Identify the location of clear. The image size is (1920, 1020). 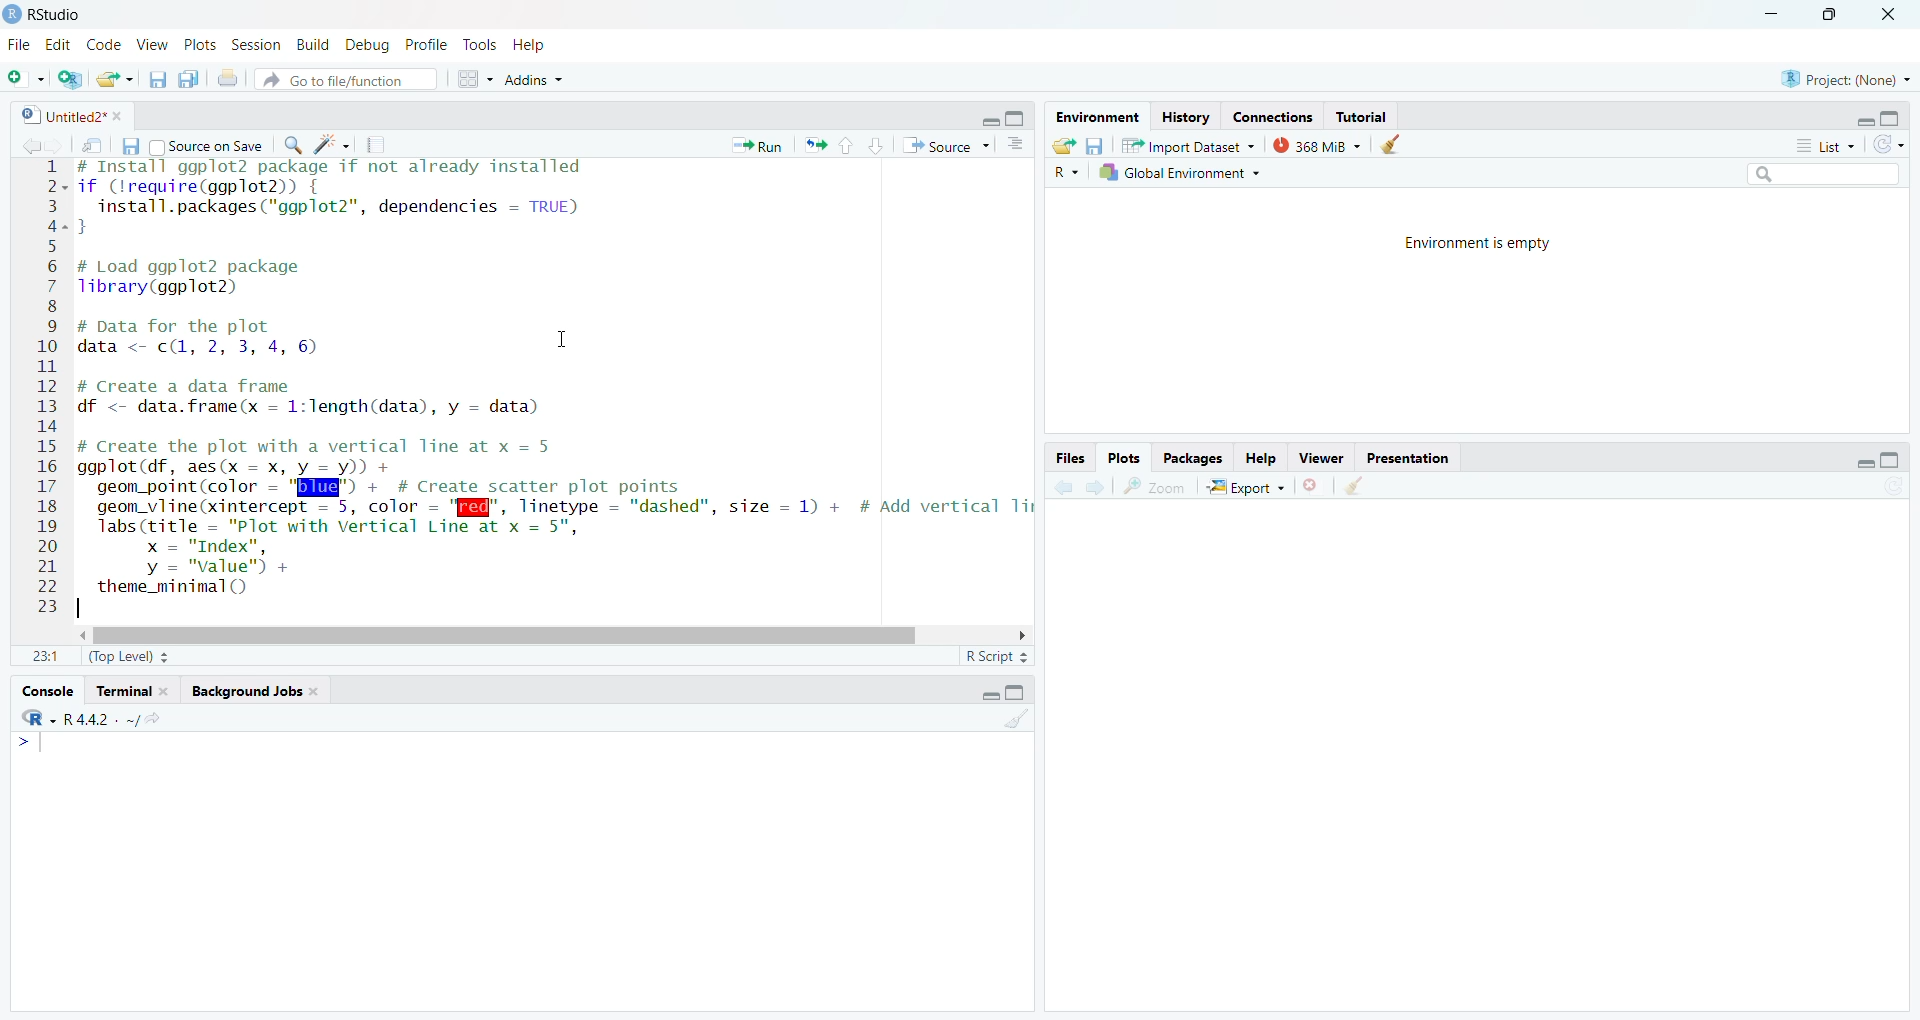
(1394, 145).